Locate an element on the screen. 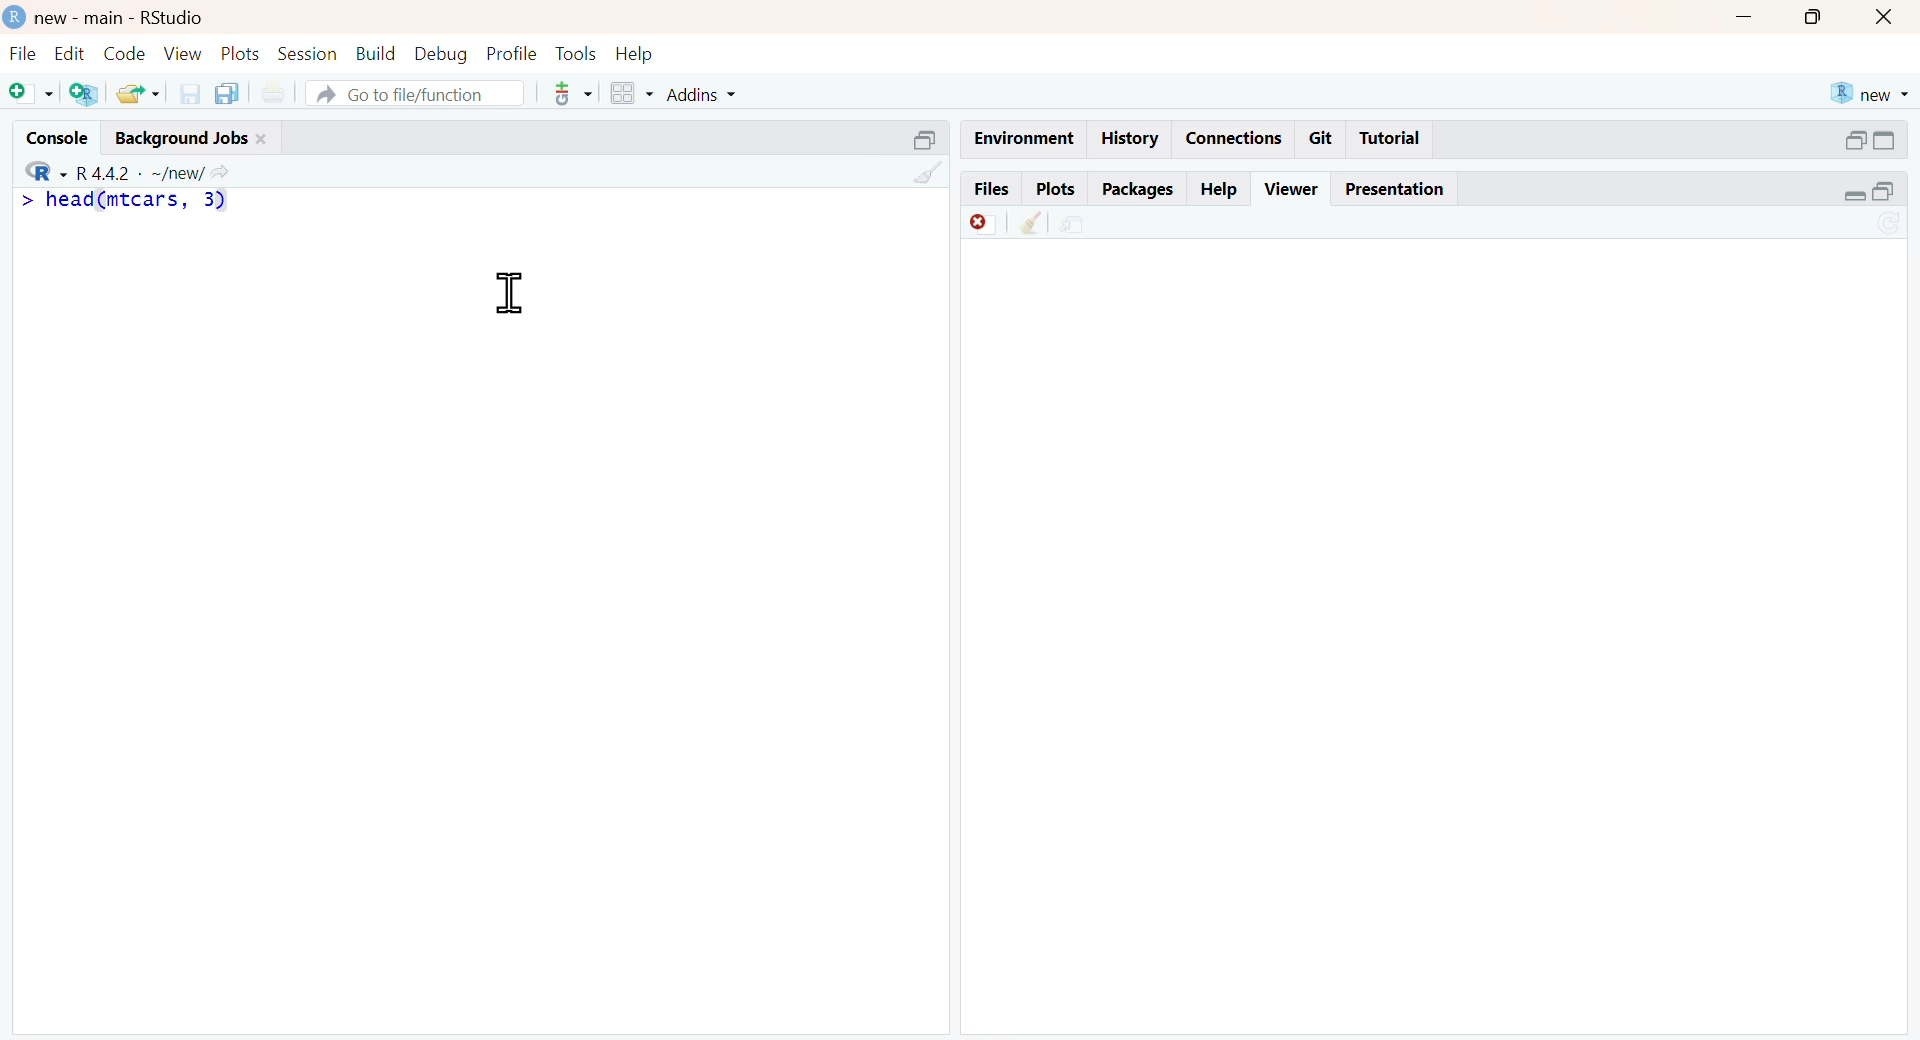 The image size is (1920, 1040). windows pane is located at coordinates (623, 94).